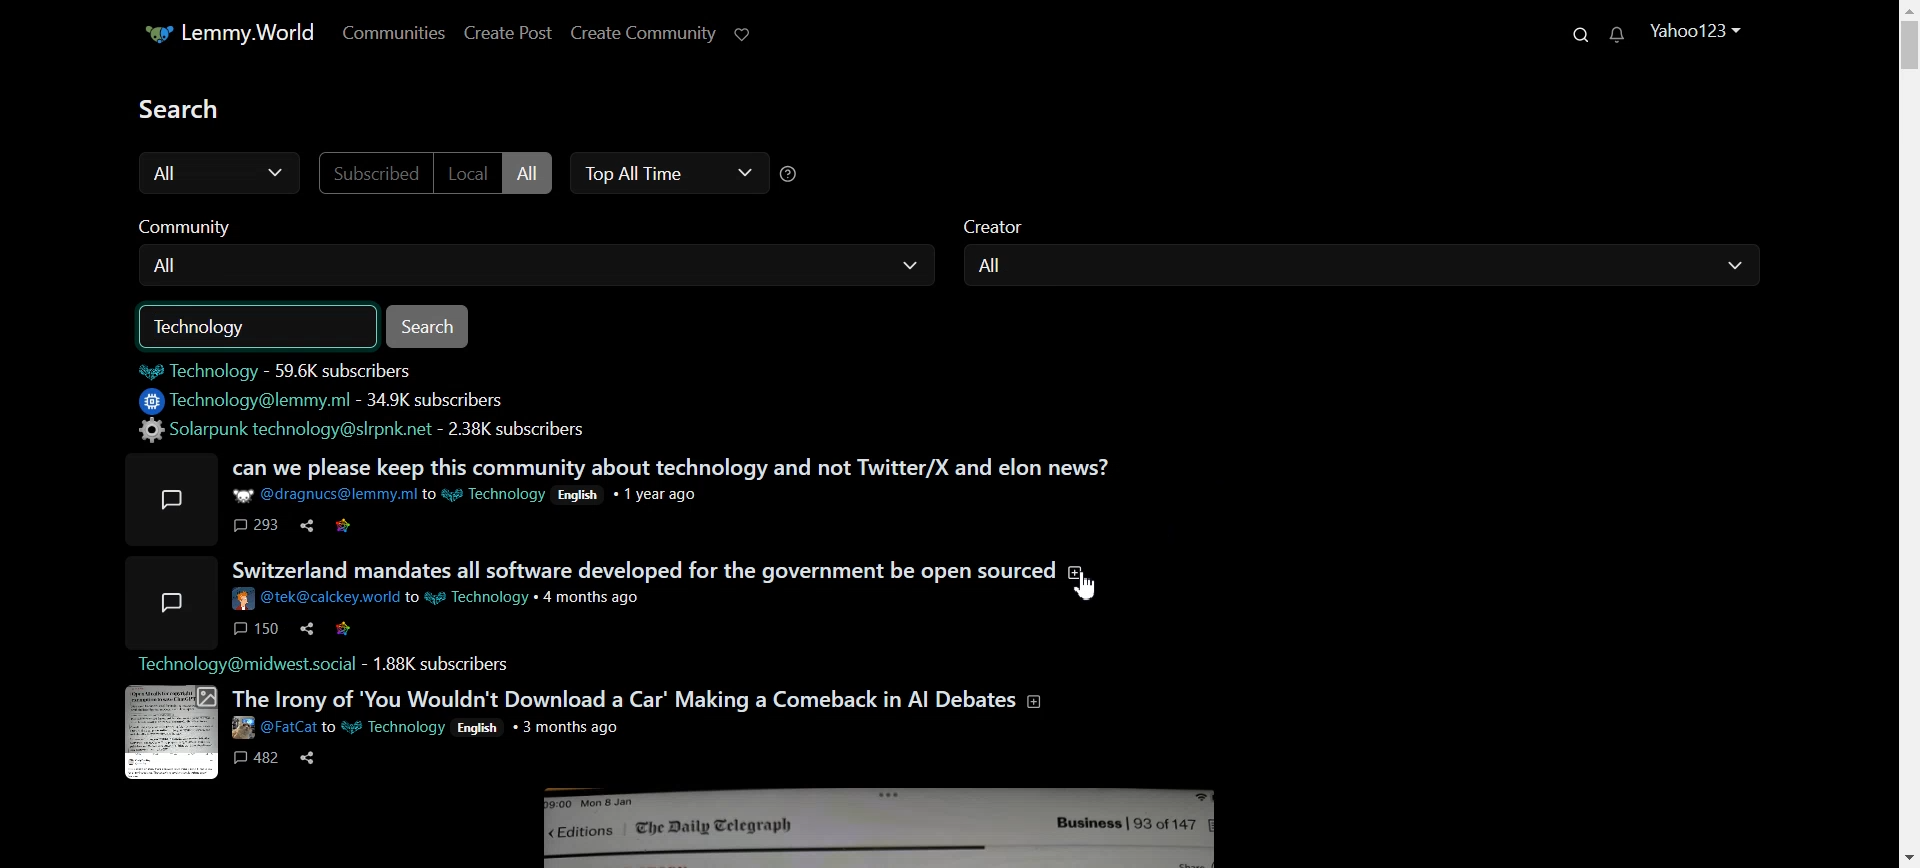  What do you see at coordinates (511, 34) in the screenshot?
I see `Create Post` at bounding box center [511, 34].